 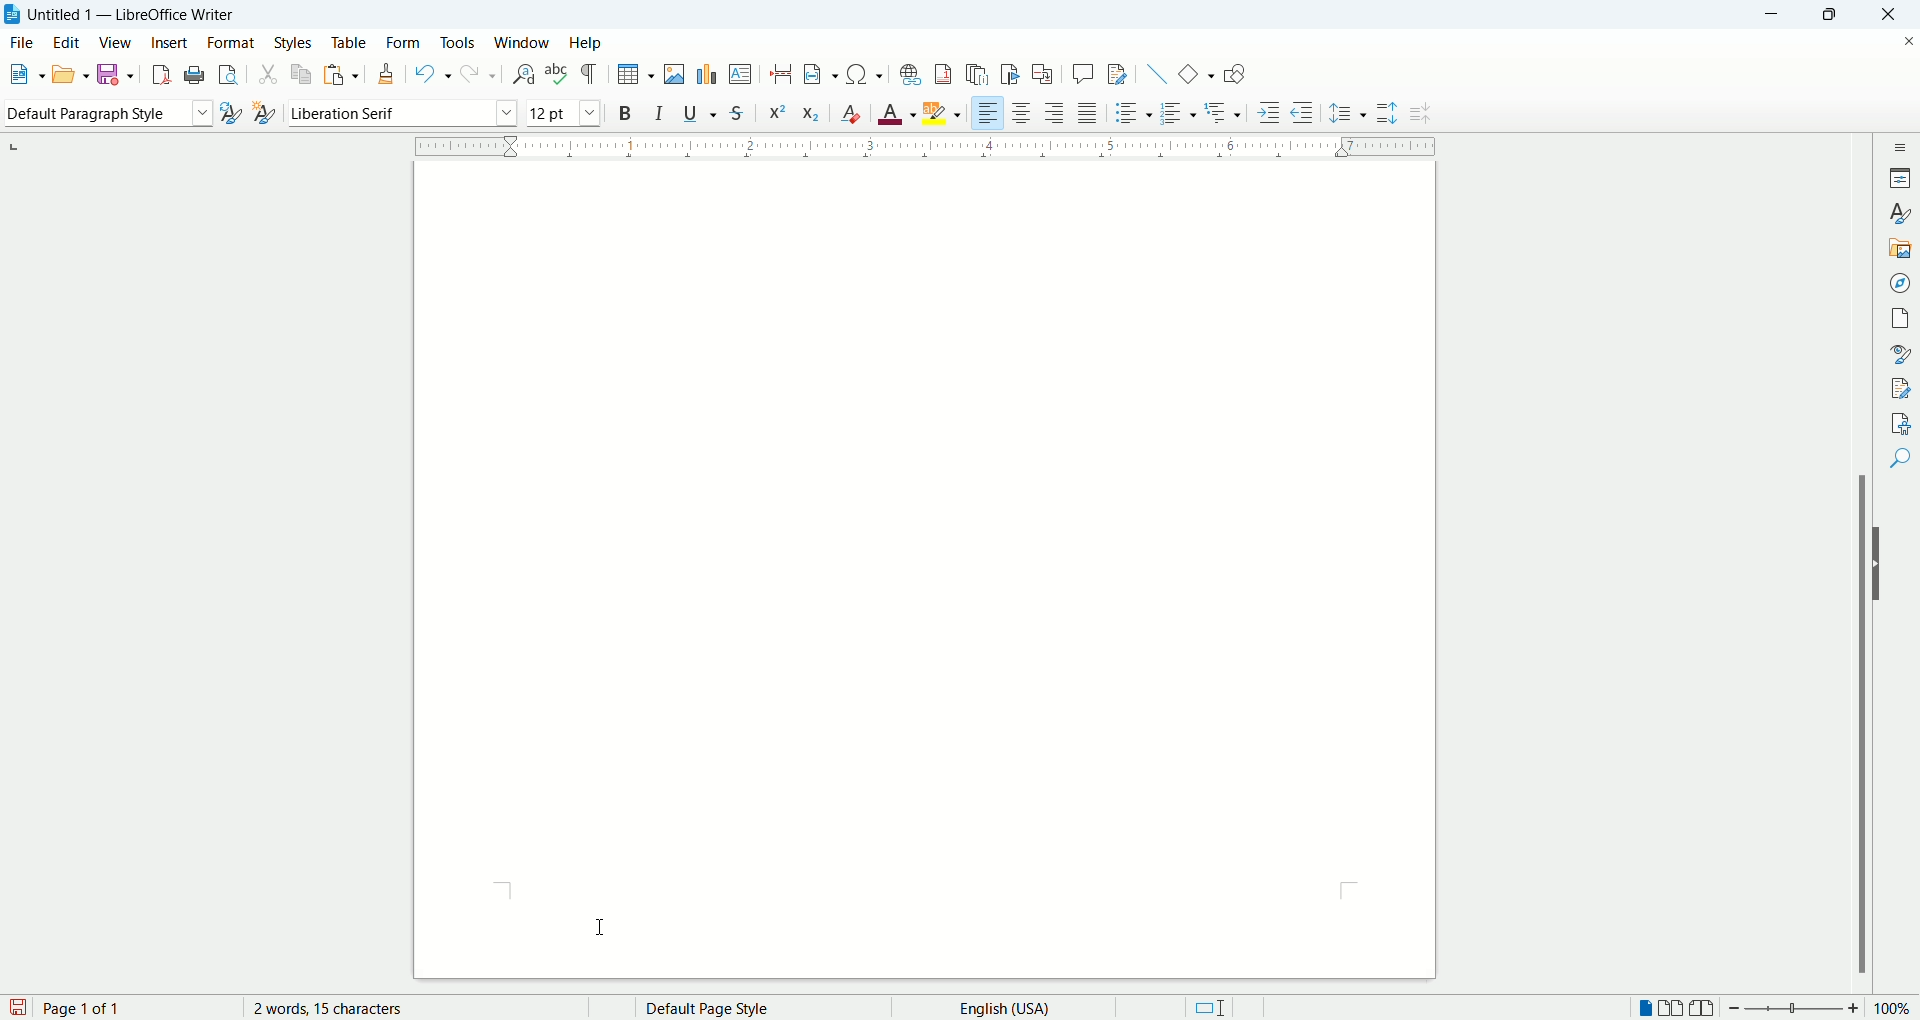 What do you see at coordinates (1903, 315) in the screenshot?
I see `page` at bounding box center [1903, 315].